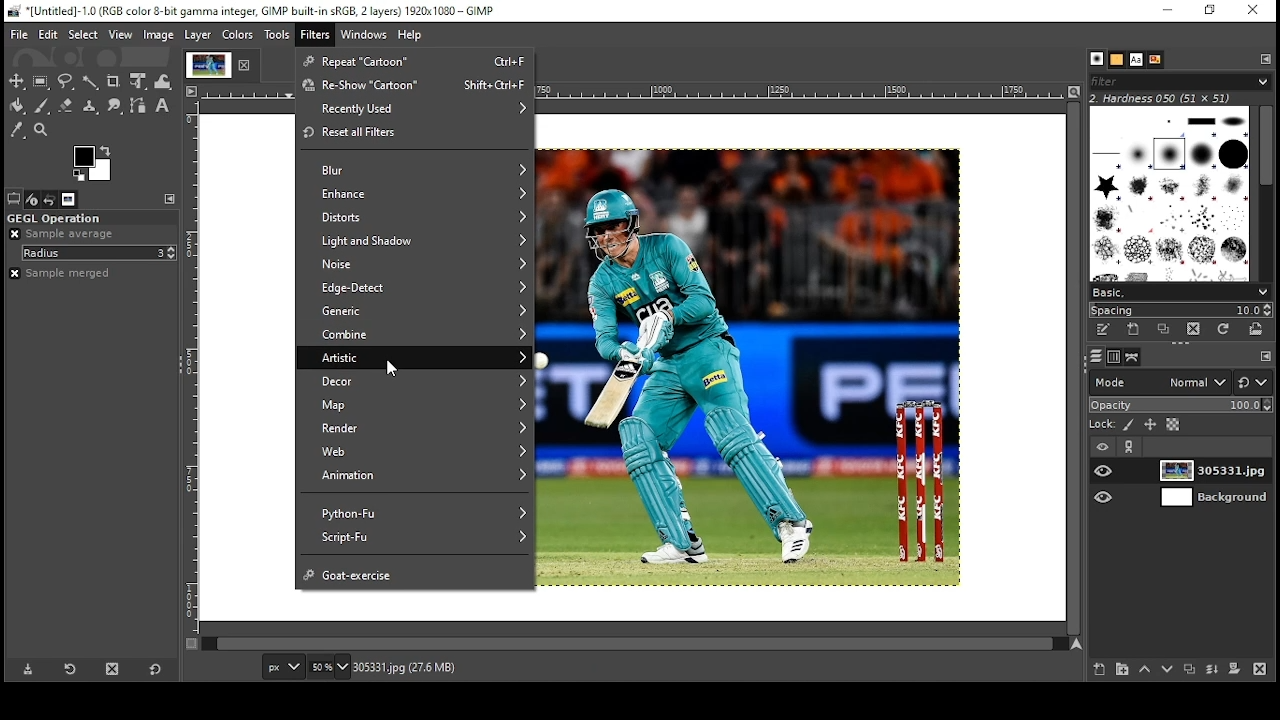 The height and width of the screenshot is (720, 1280). I want to click on generic, so click(414, 312).